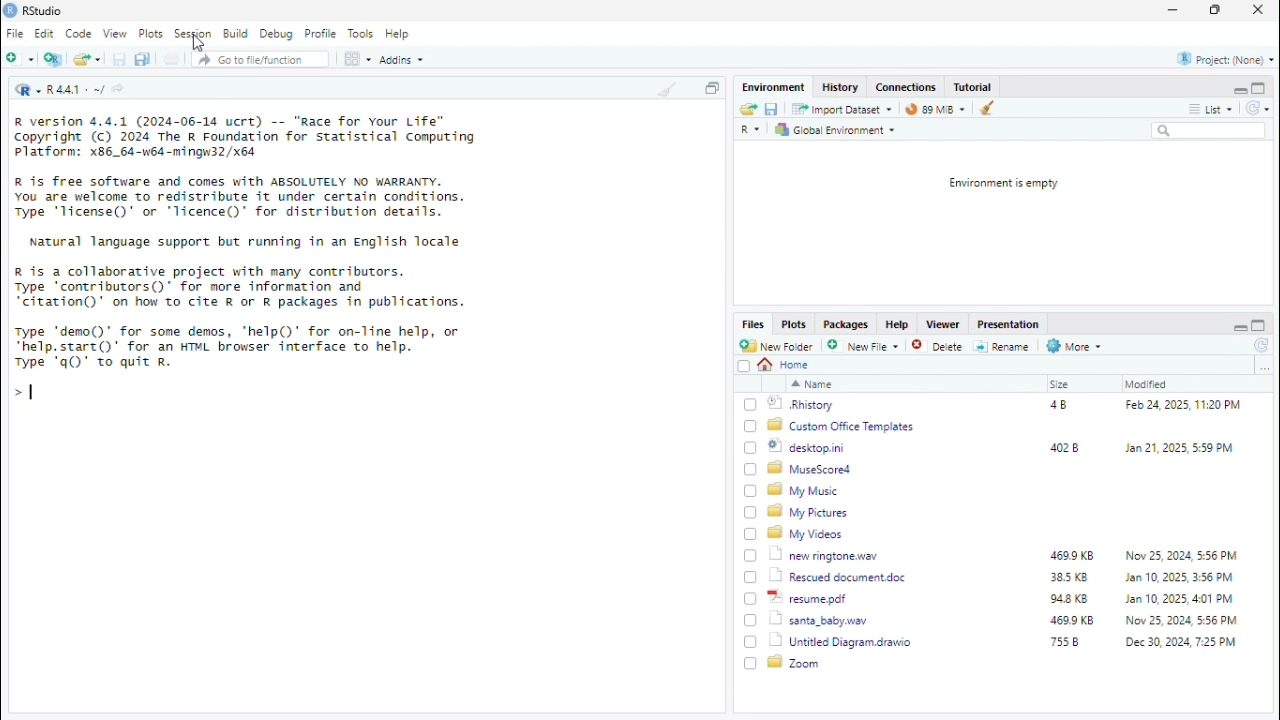 Image resolution: width=1280 pixels, height=720 pixels. I want to click on Zoom, so click(795, 662).